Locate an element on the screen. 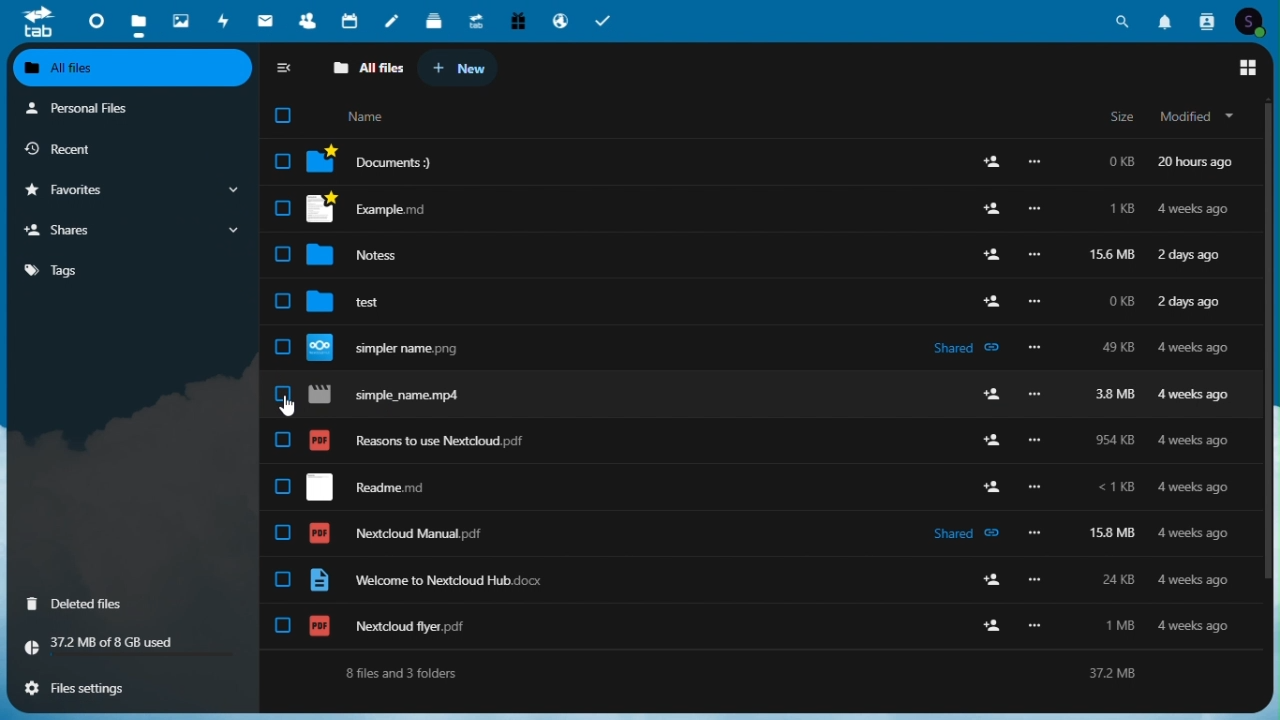 This screenshot has width=1280, height=720. Vertical scroll bar is located at coordinates (1272, 371).